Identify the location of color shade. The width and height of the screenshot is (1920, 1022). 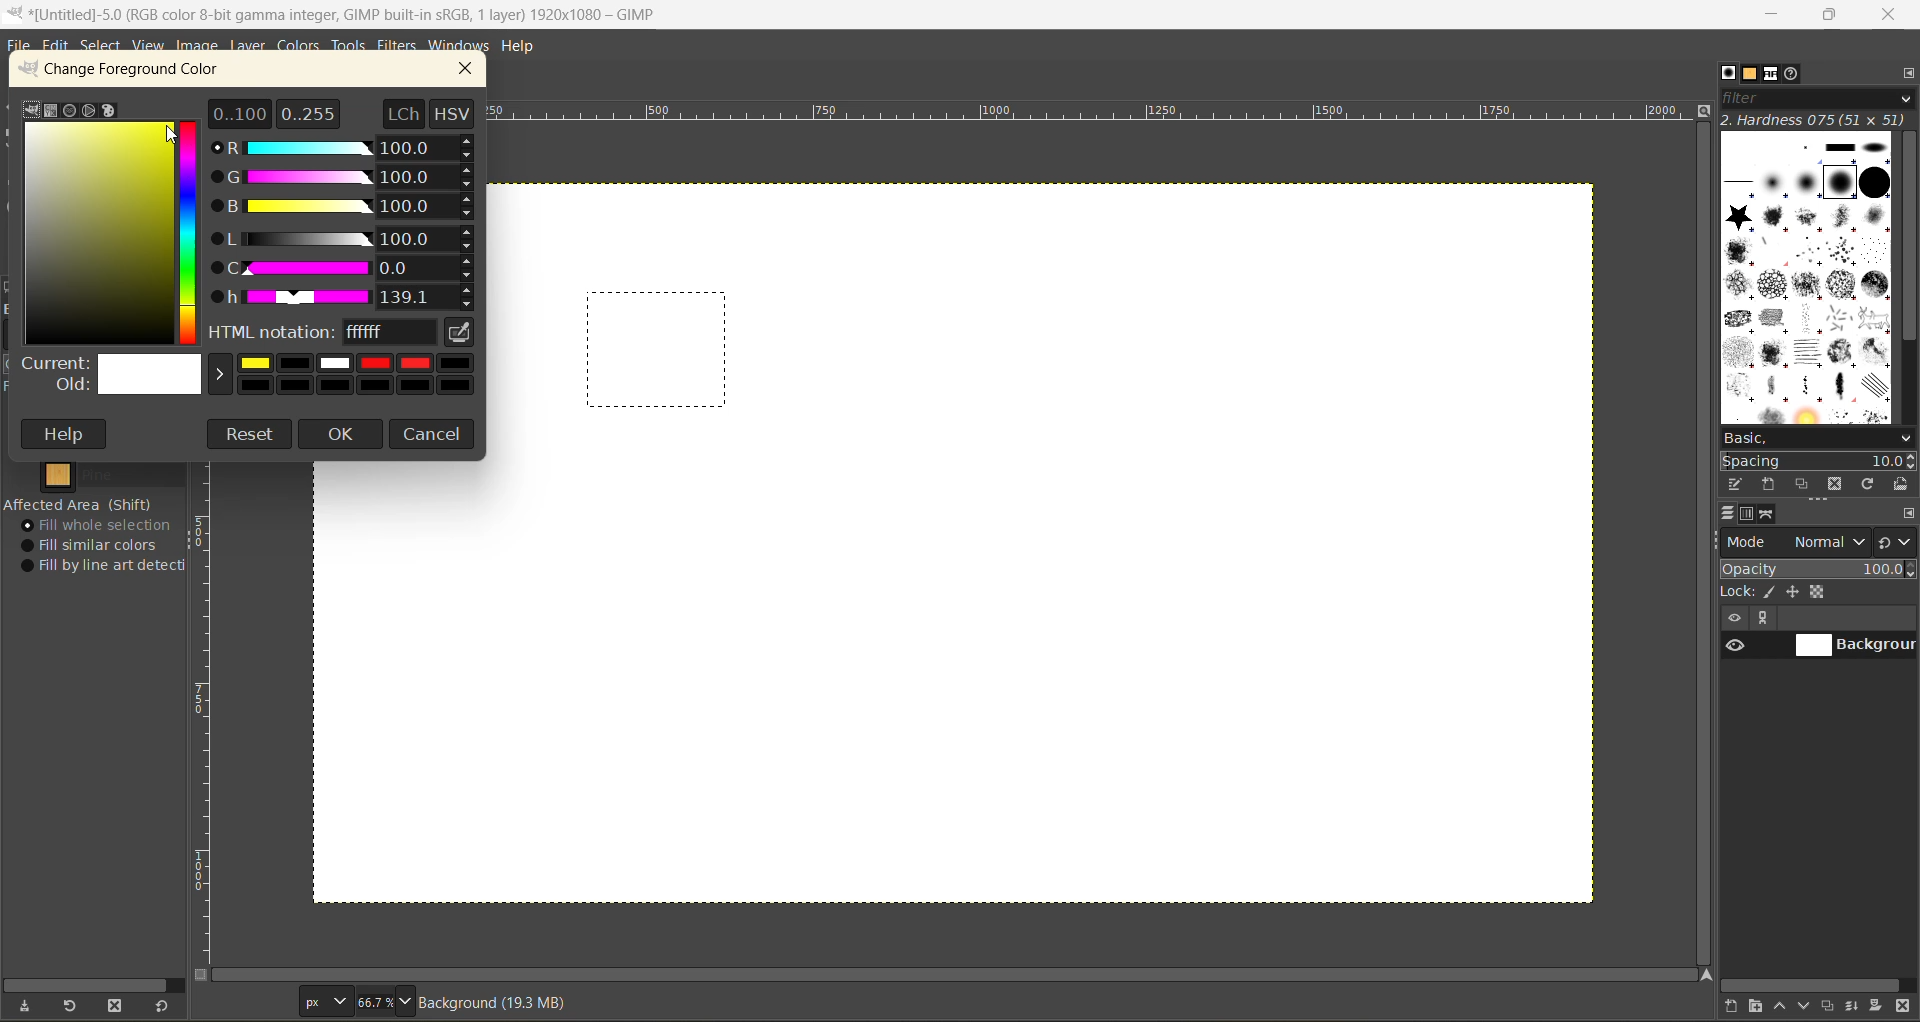
(99, 234).